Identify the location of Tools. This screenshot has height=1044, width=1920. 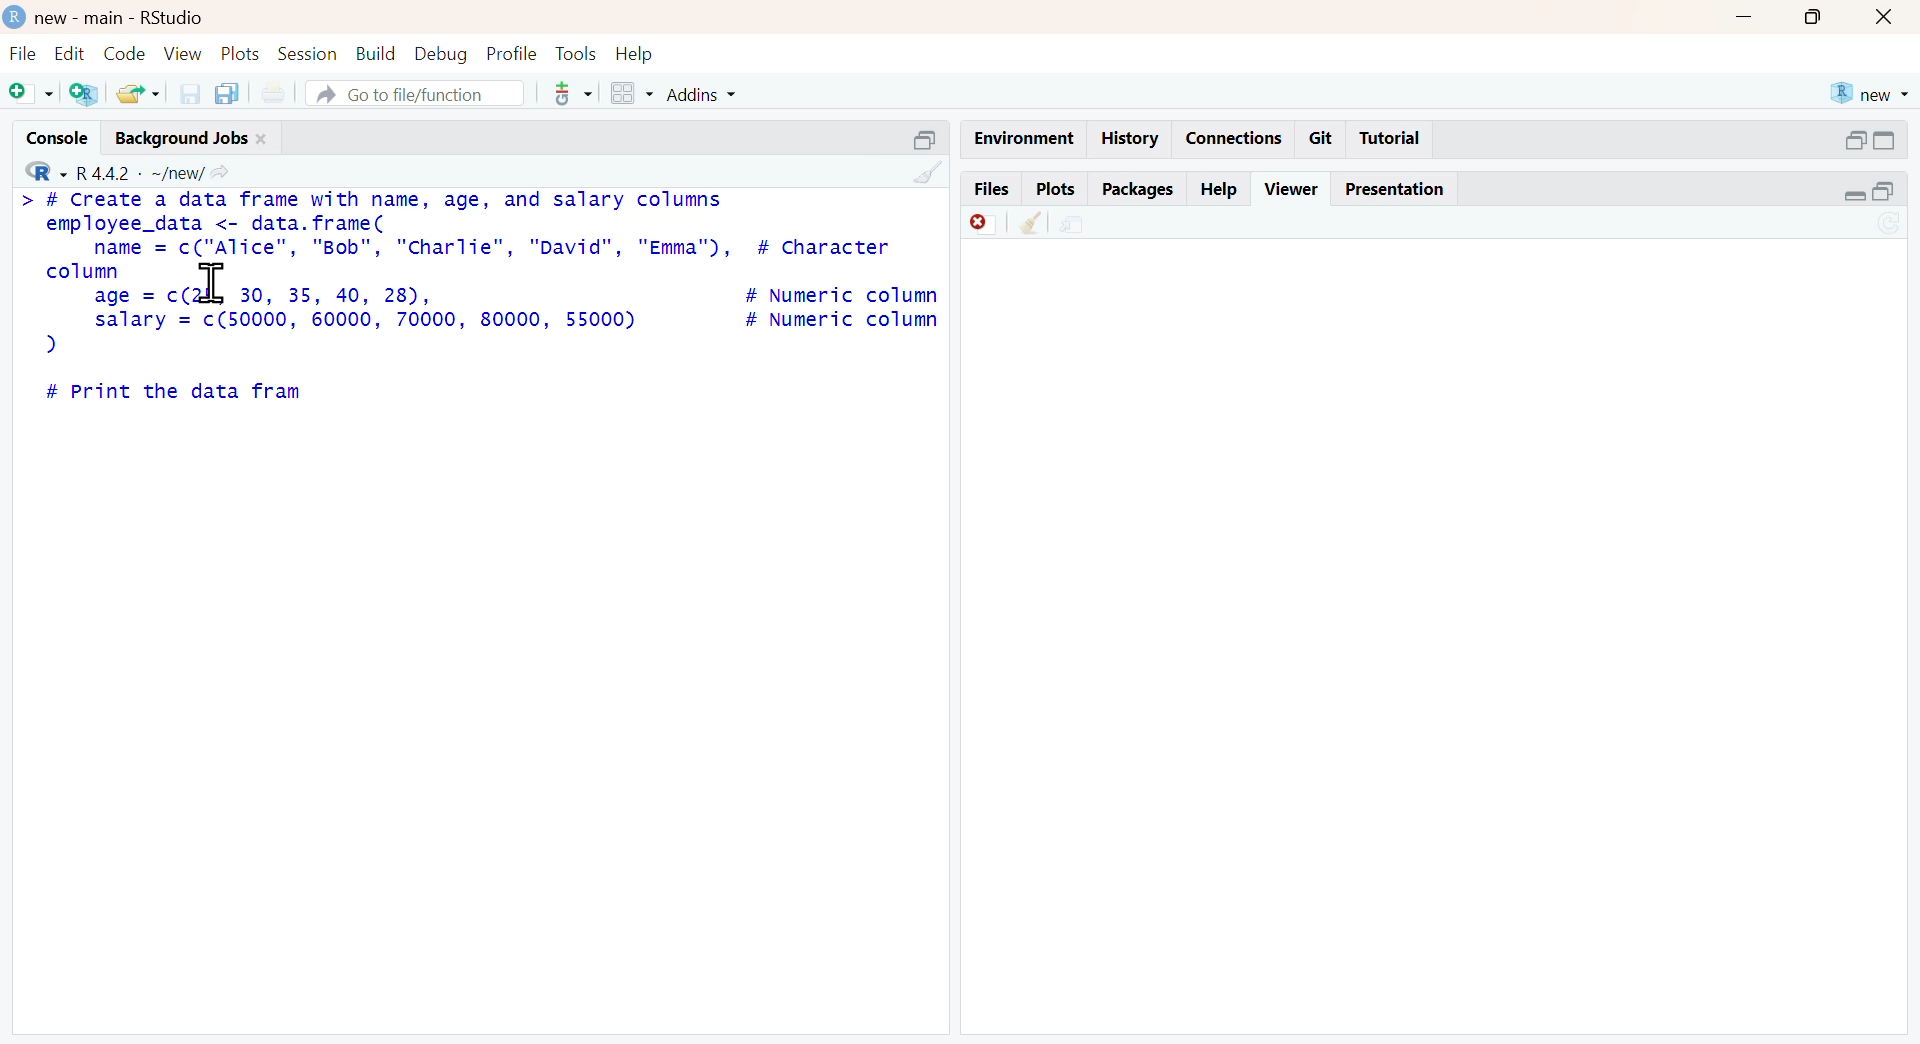
(572, 52).